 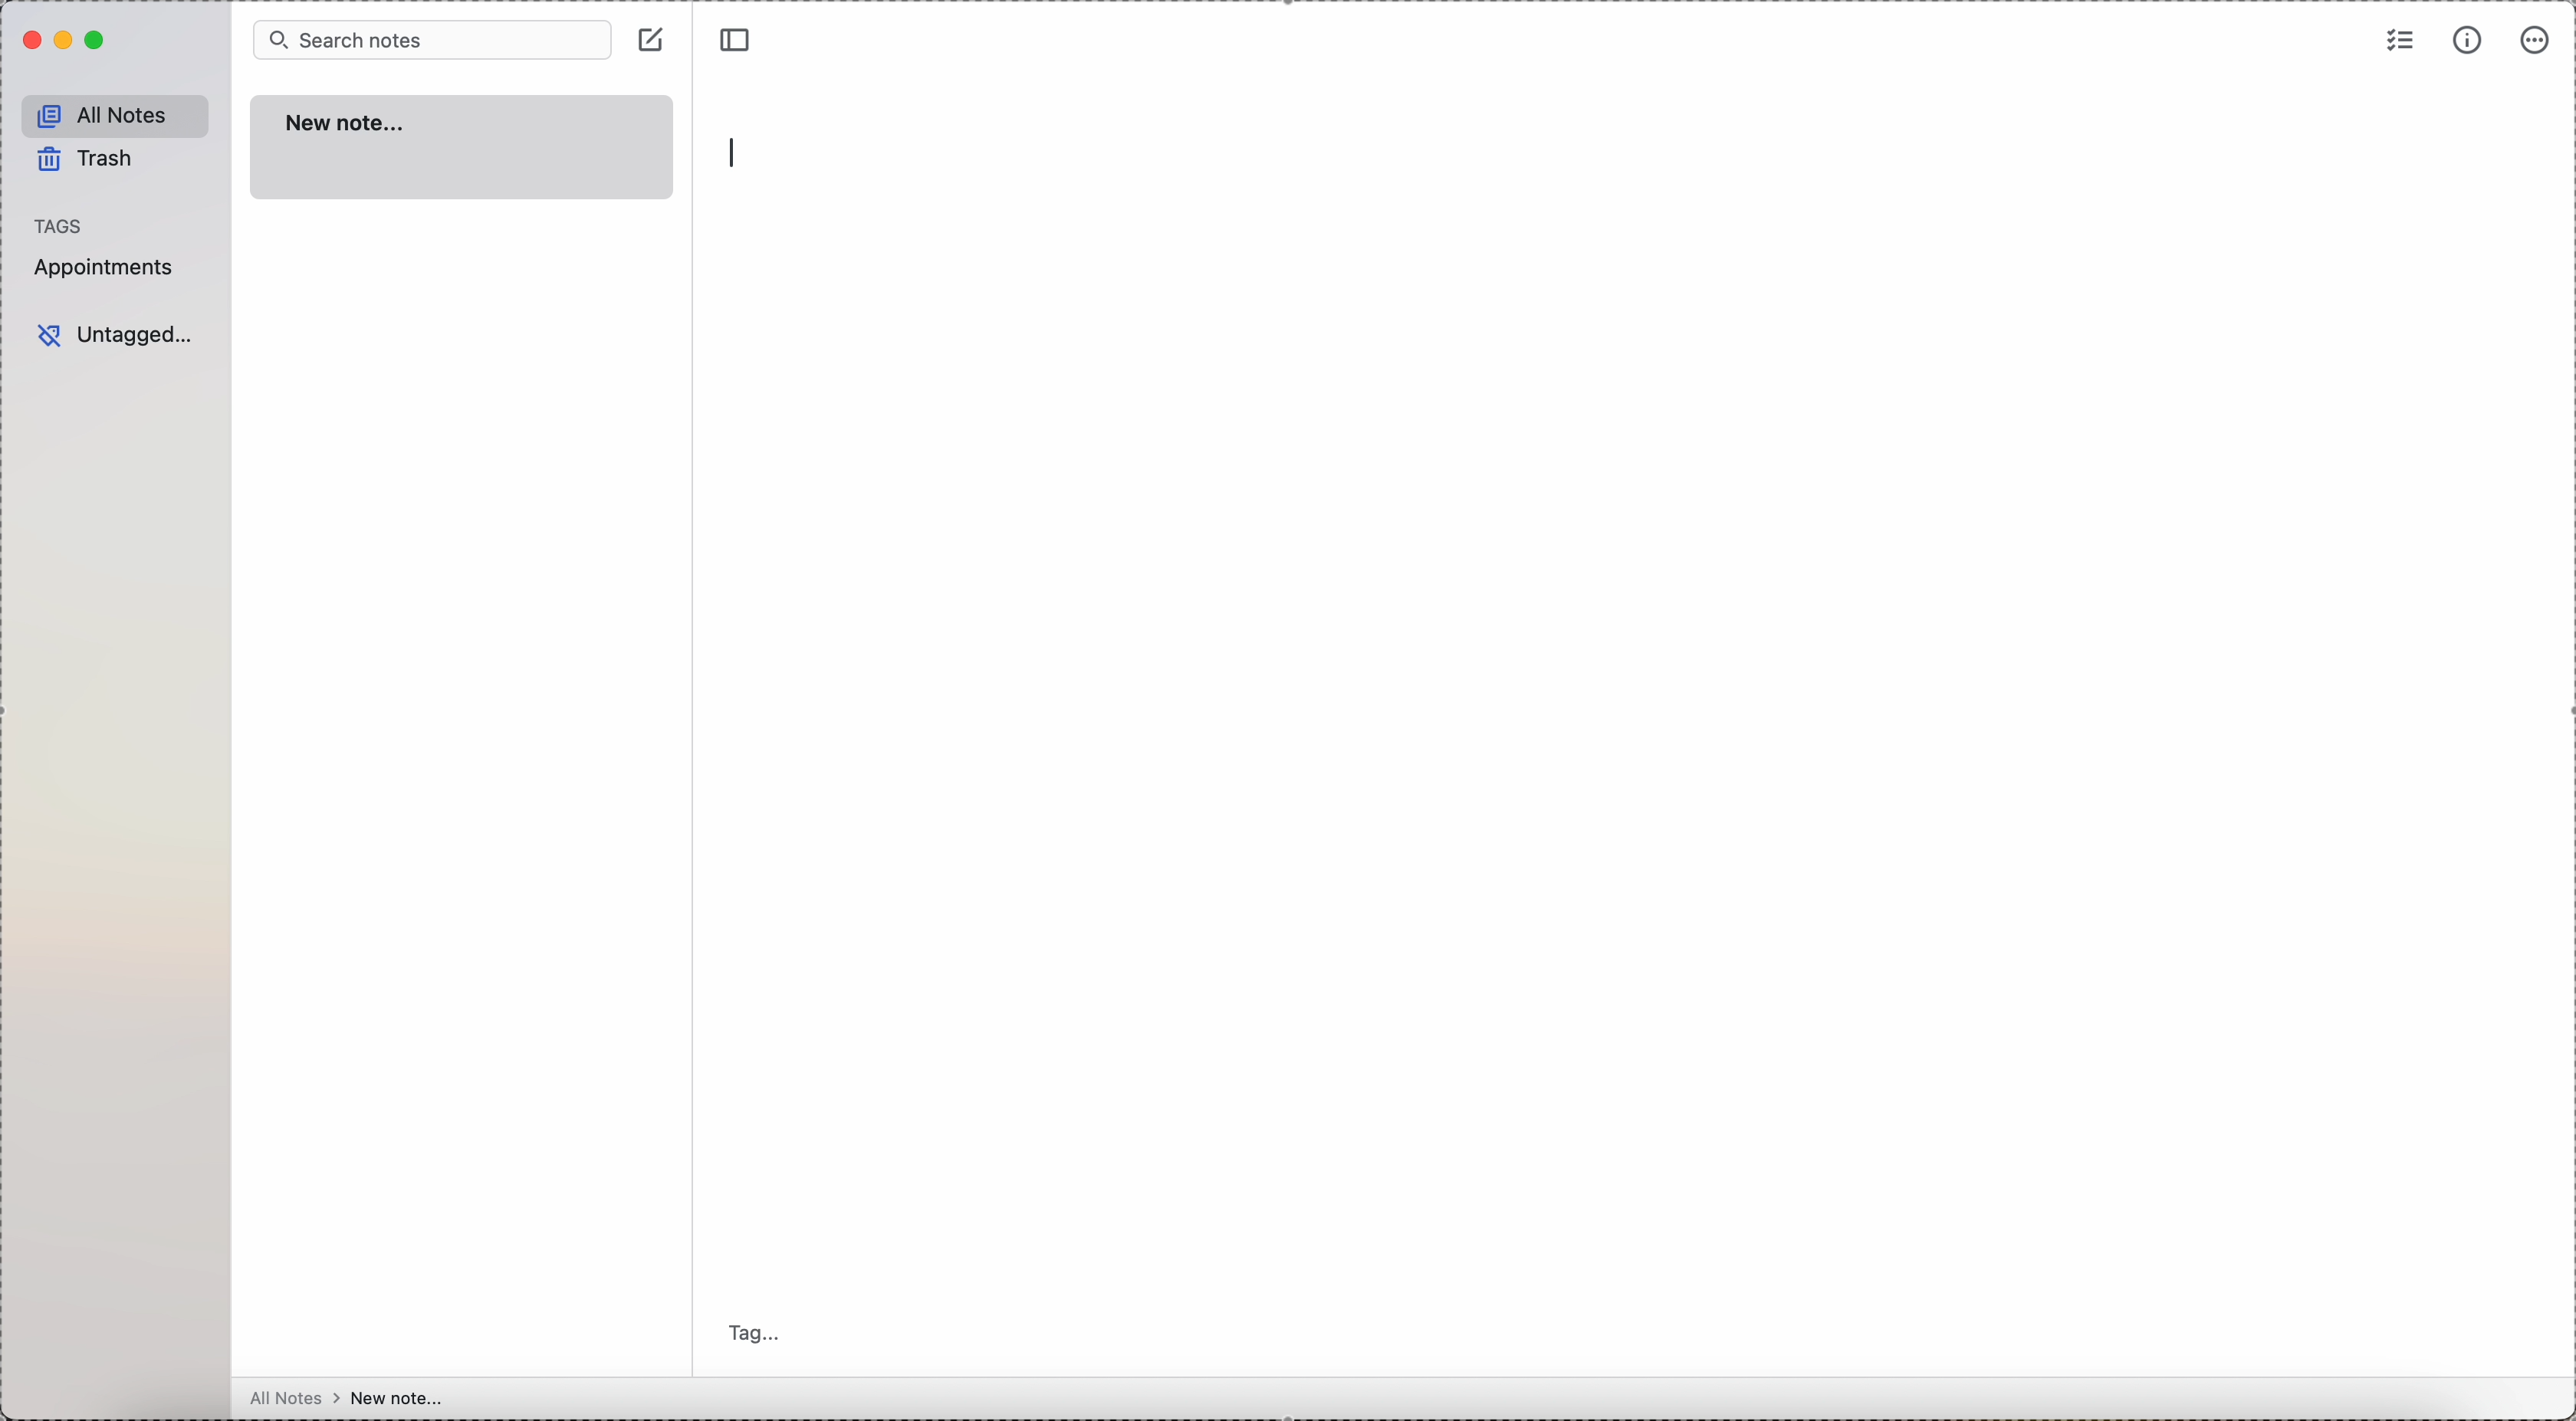 I want to click on enter, so click(x=739, y=154).